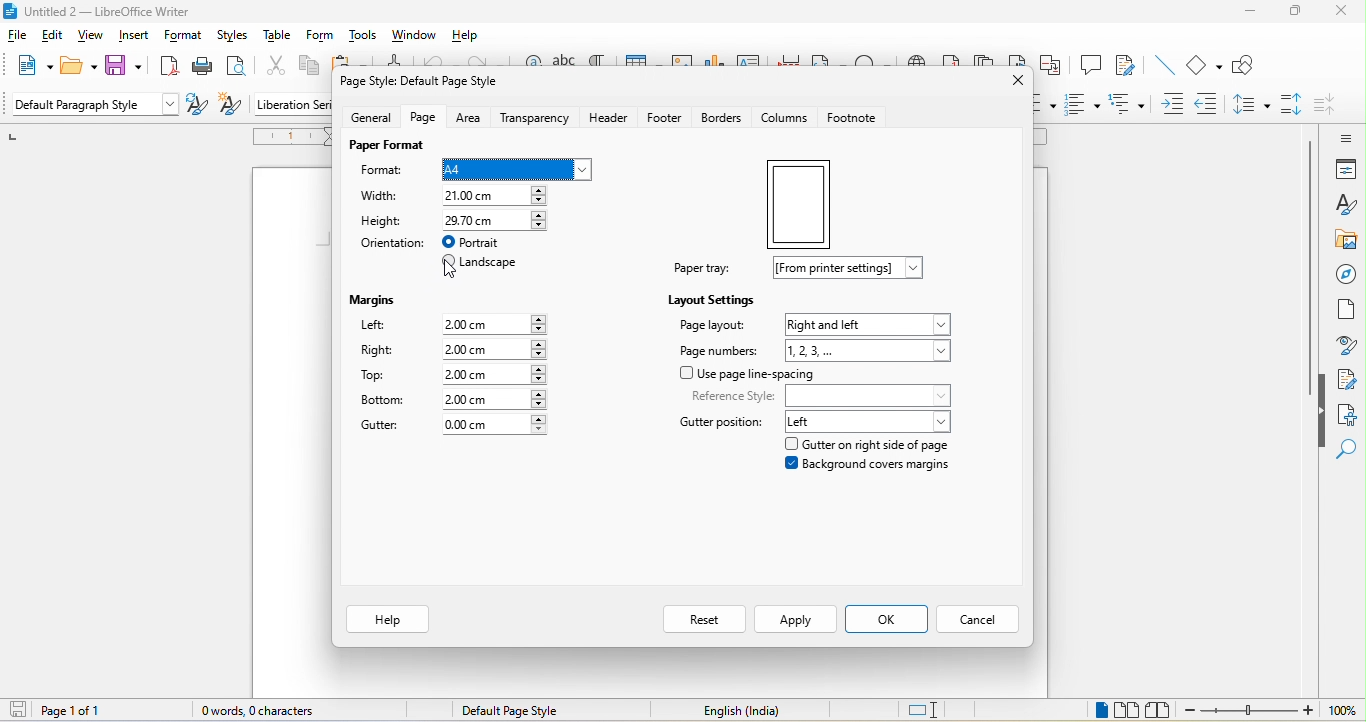 The image size is (1366, 722). I want to click on 0.00 cm, so click(492, 425).